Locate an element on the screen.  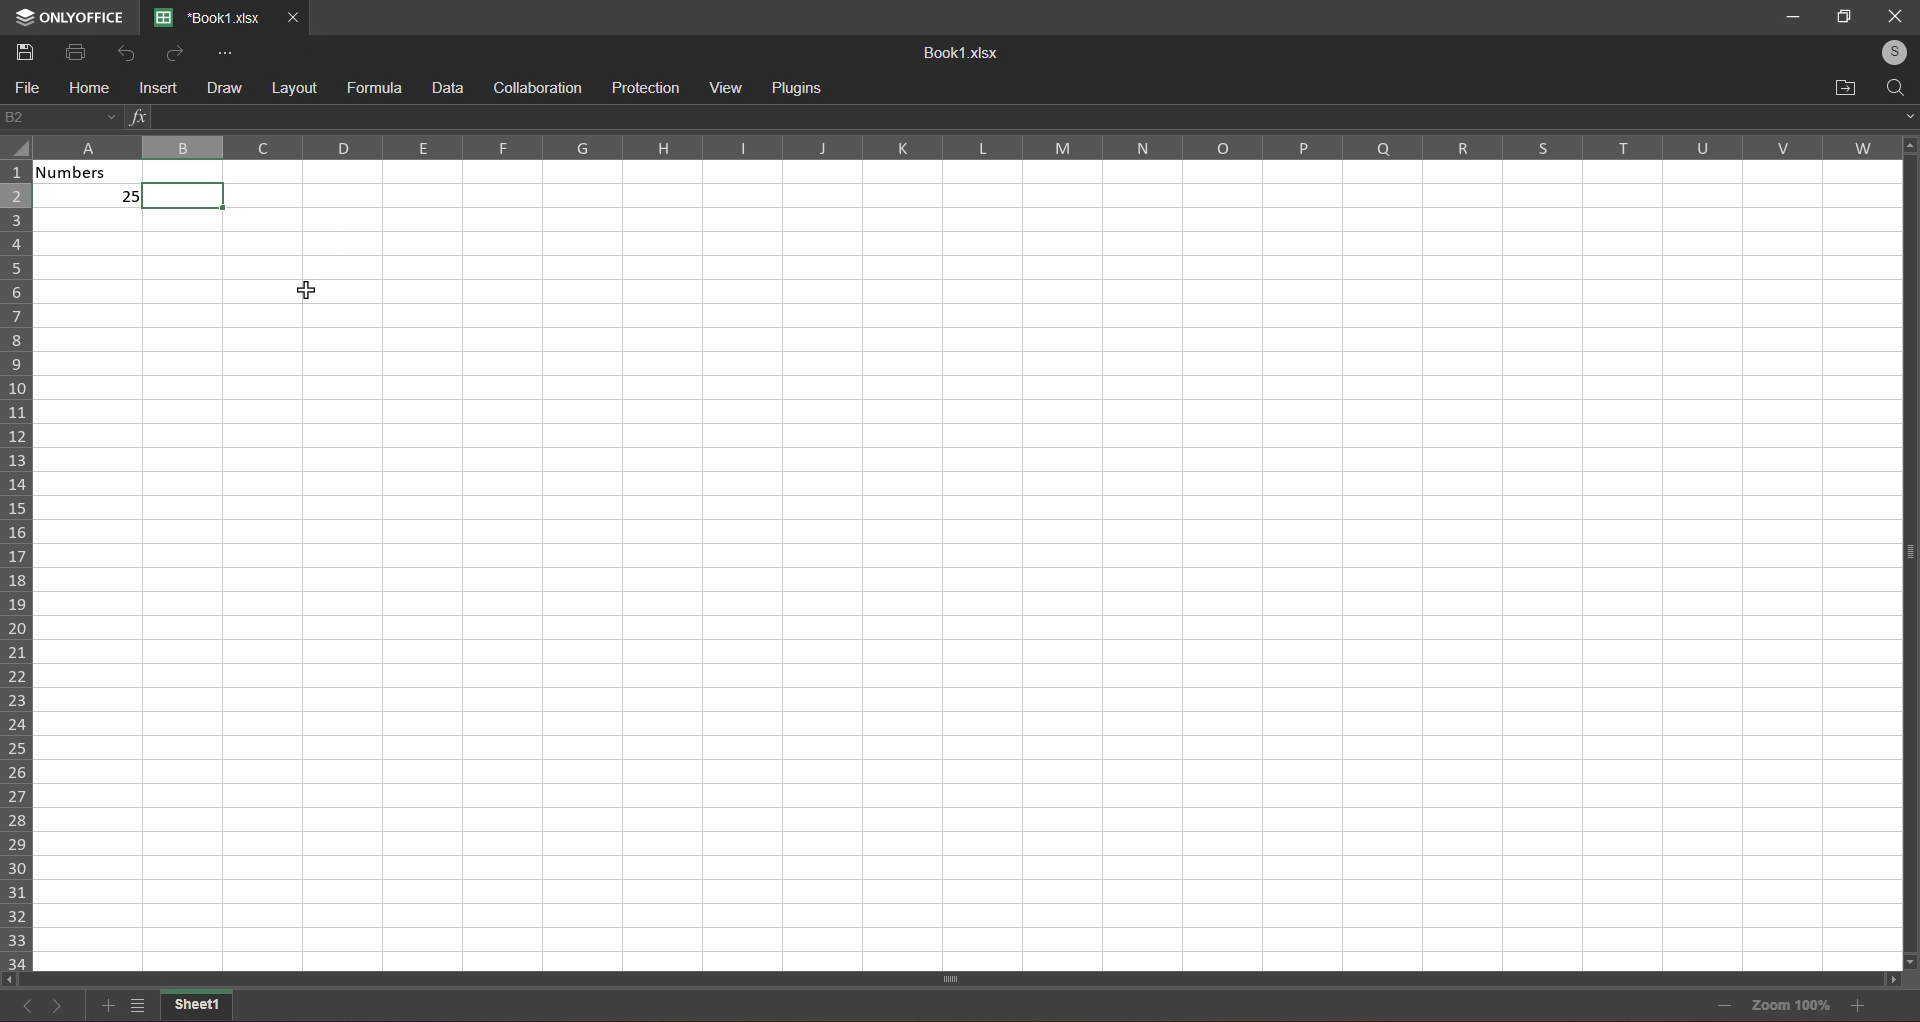
save is located at coordinates (23, 51).